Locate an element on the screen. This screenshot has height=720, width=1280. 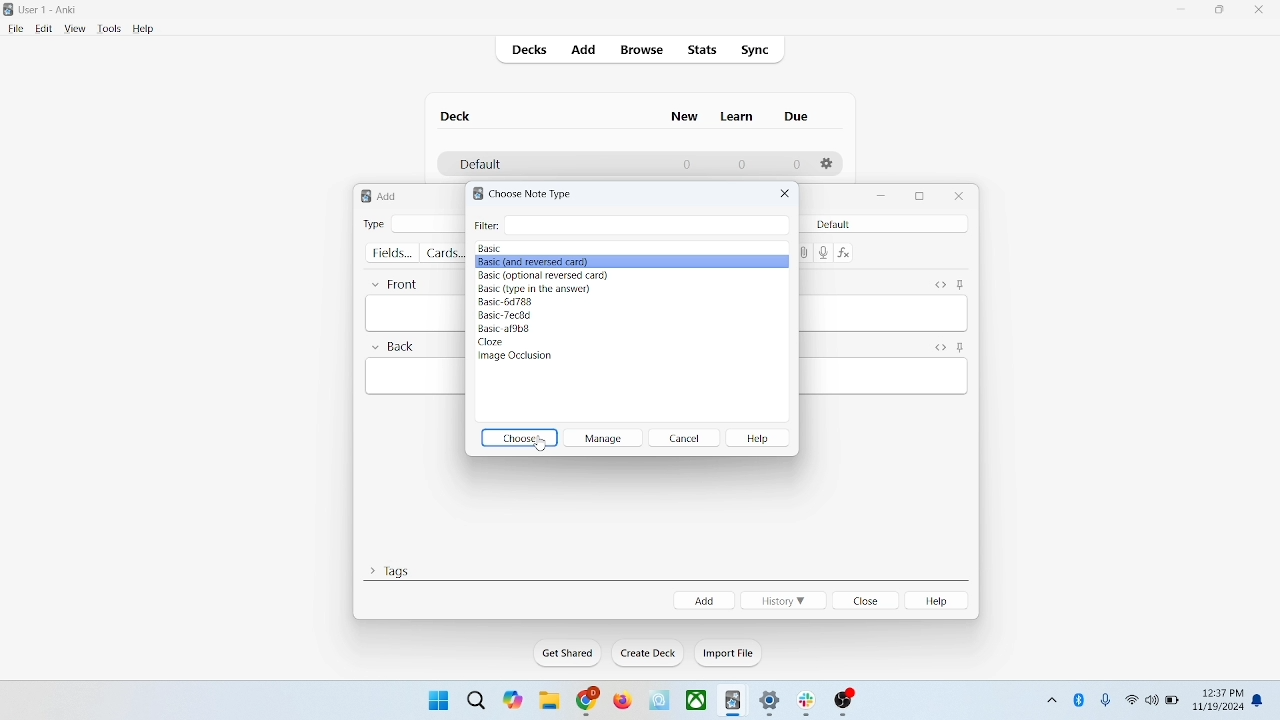
learn is located at coordinates (736, 116).